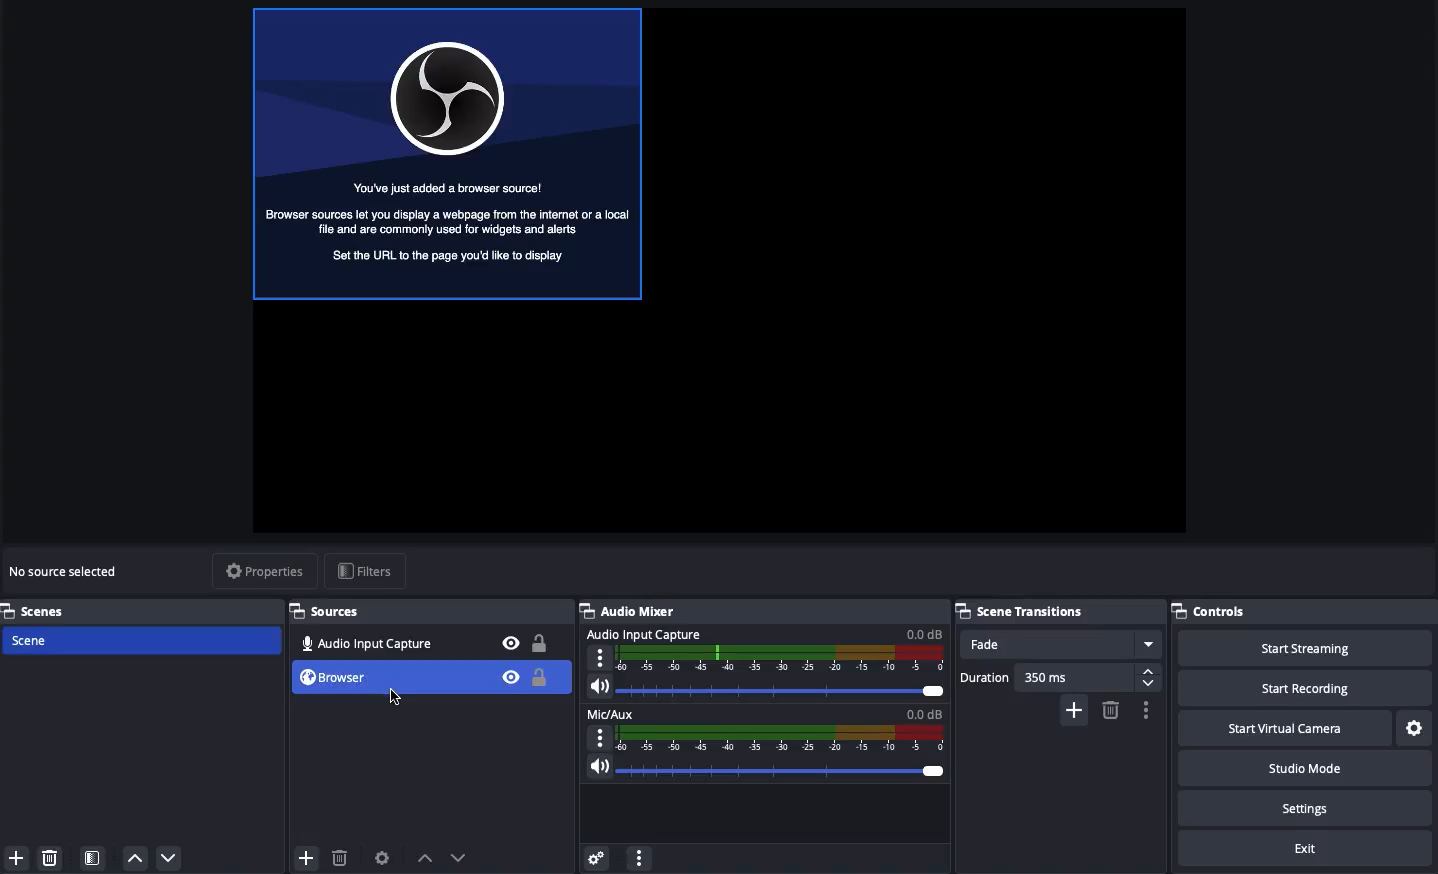 Image resolution: width=1438 pixels, height=874 pixels. I want to click on Mic aux, so click(765, 727).